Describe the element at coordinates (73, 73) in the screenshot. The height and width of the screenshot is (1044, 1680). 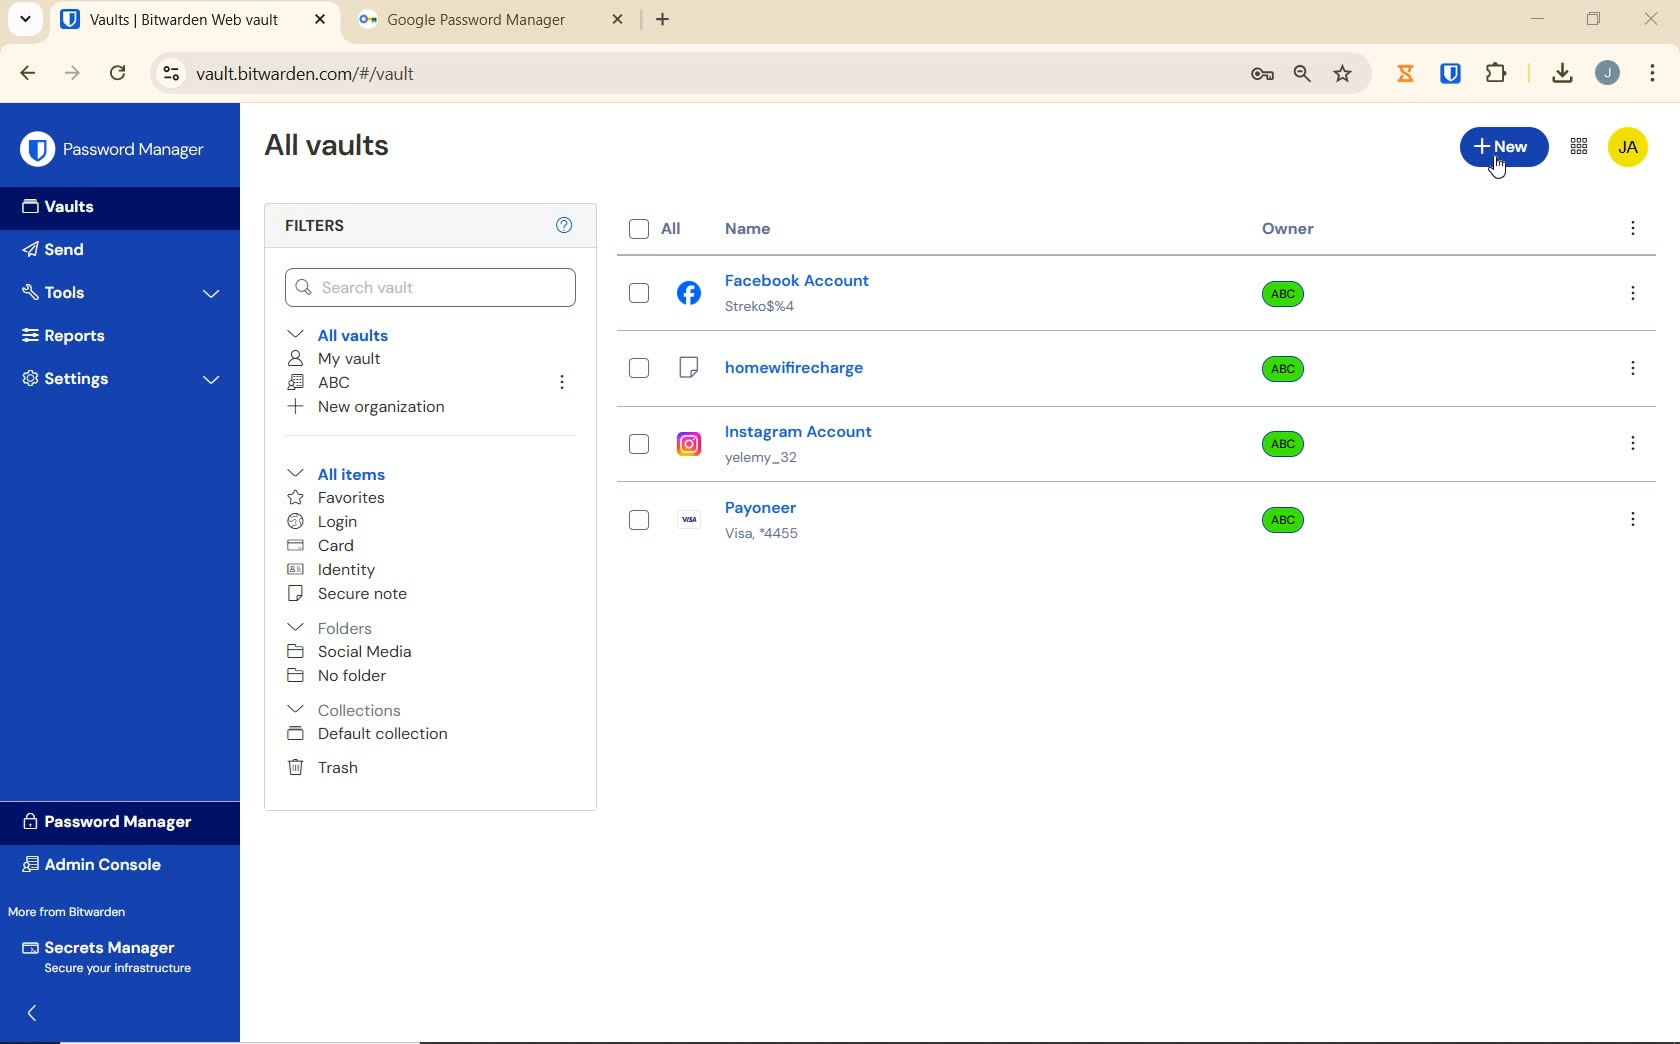
I see `forward` at that location.